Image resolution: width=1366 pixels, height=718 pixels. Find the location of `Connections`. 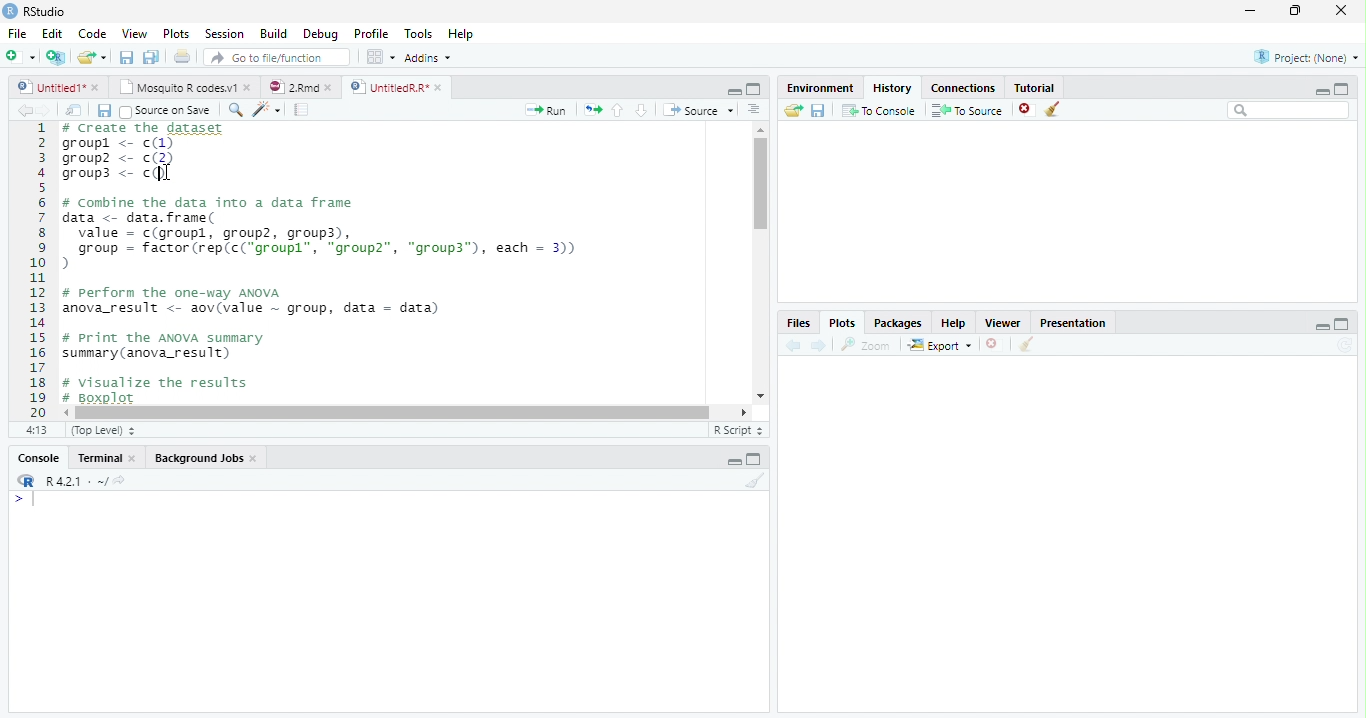

Connections is located at coordinates (965, 86).